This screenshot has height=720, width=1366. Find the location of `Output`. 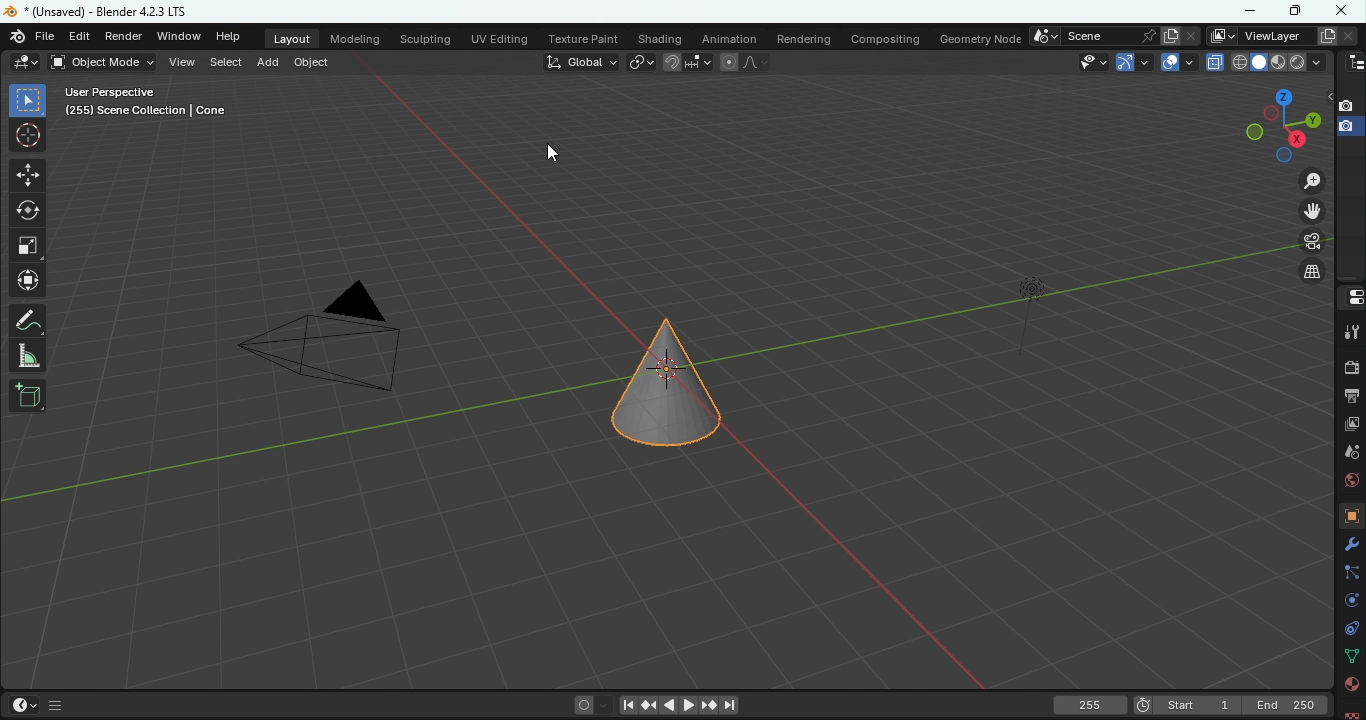

Output is located at coordinates (1349, 398).